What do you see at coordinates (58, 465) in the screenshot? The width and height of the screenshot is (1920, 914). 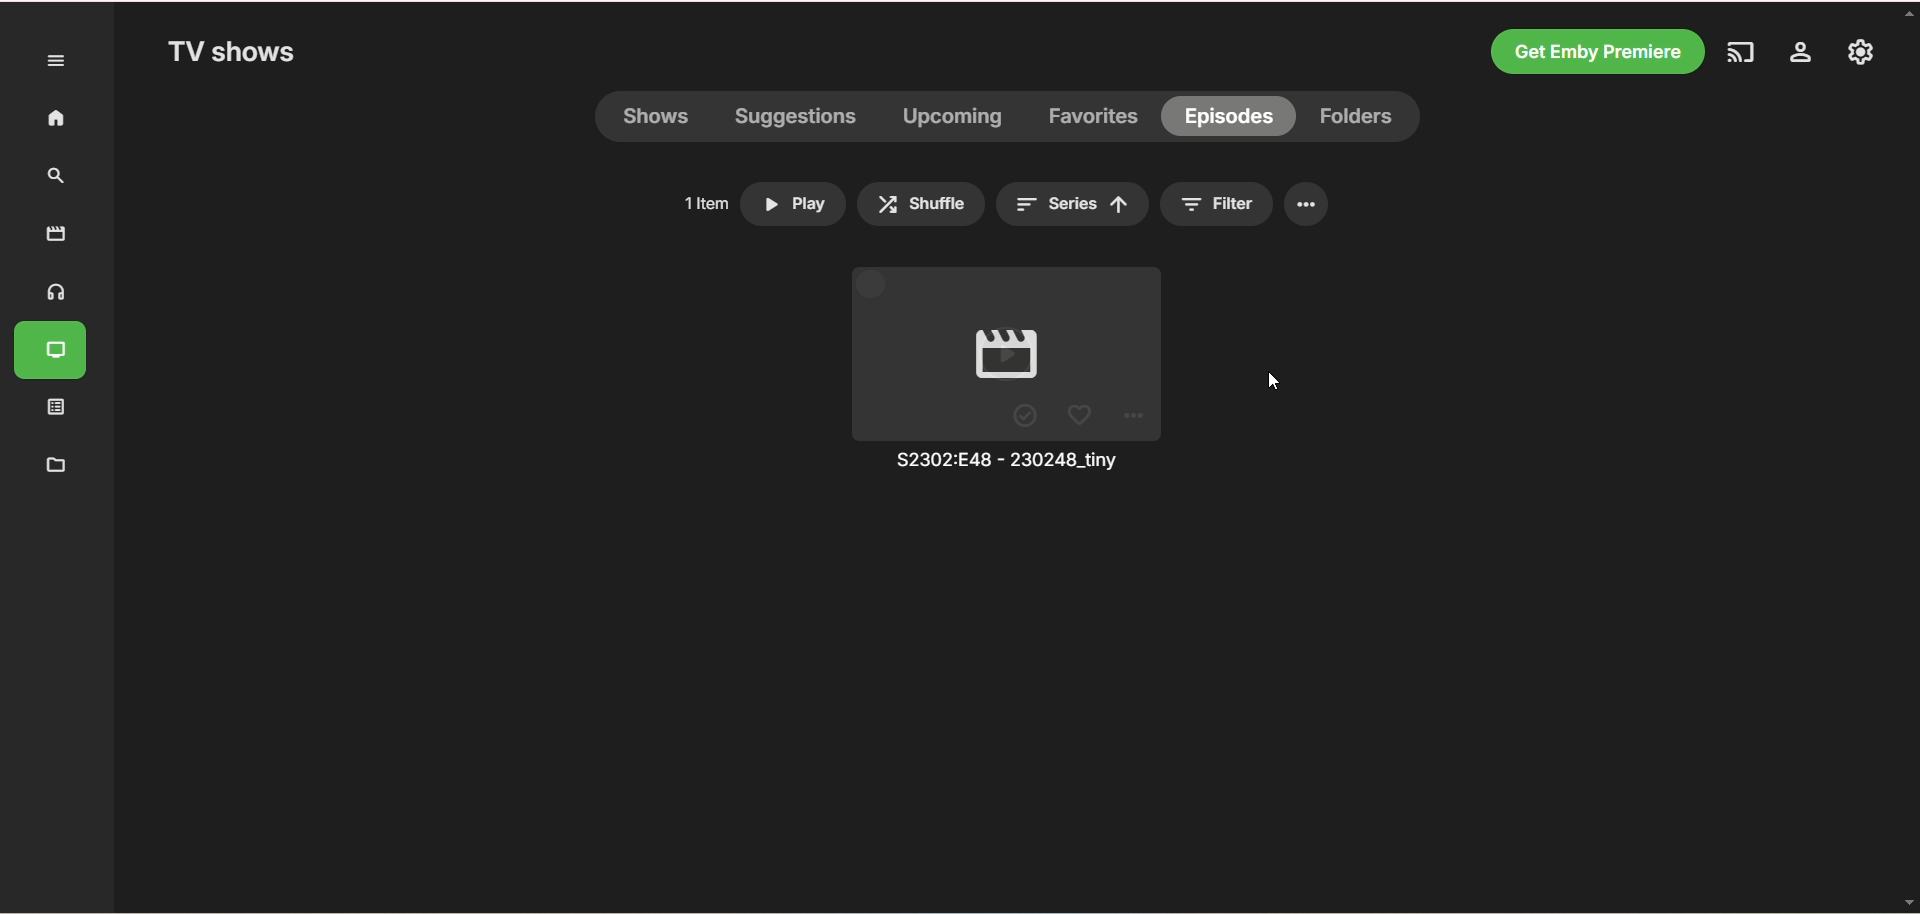 I see `manage metadata` at bounding box center [58, 465].